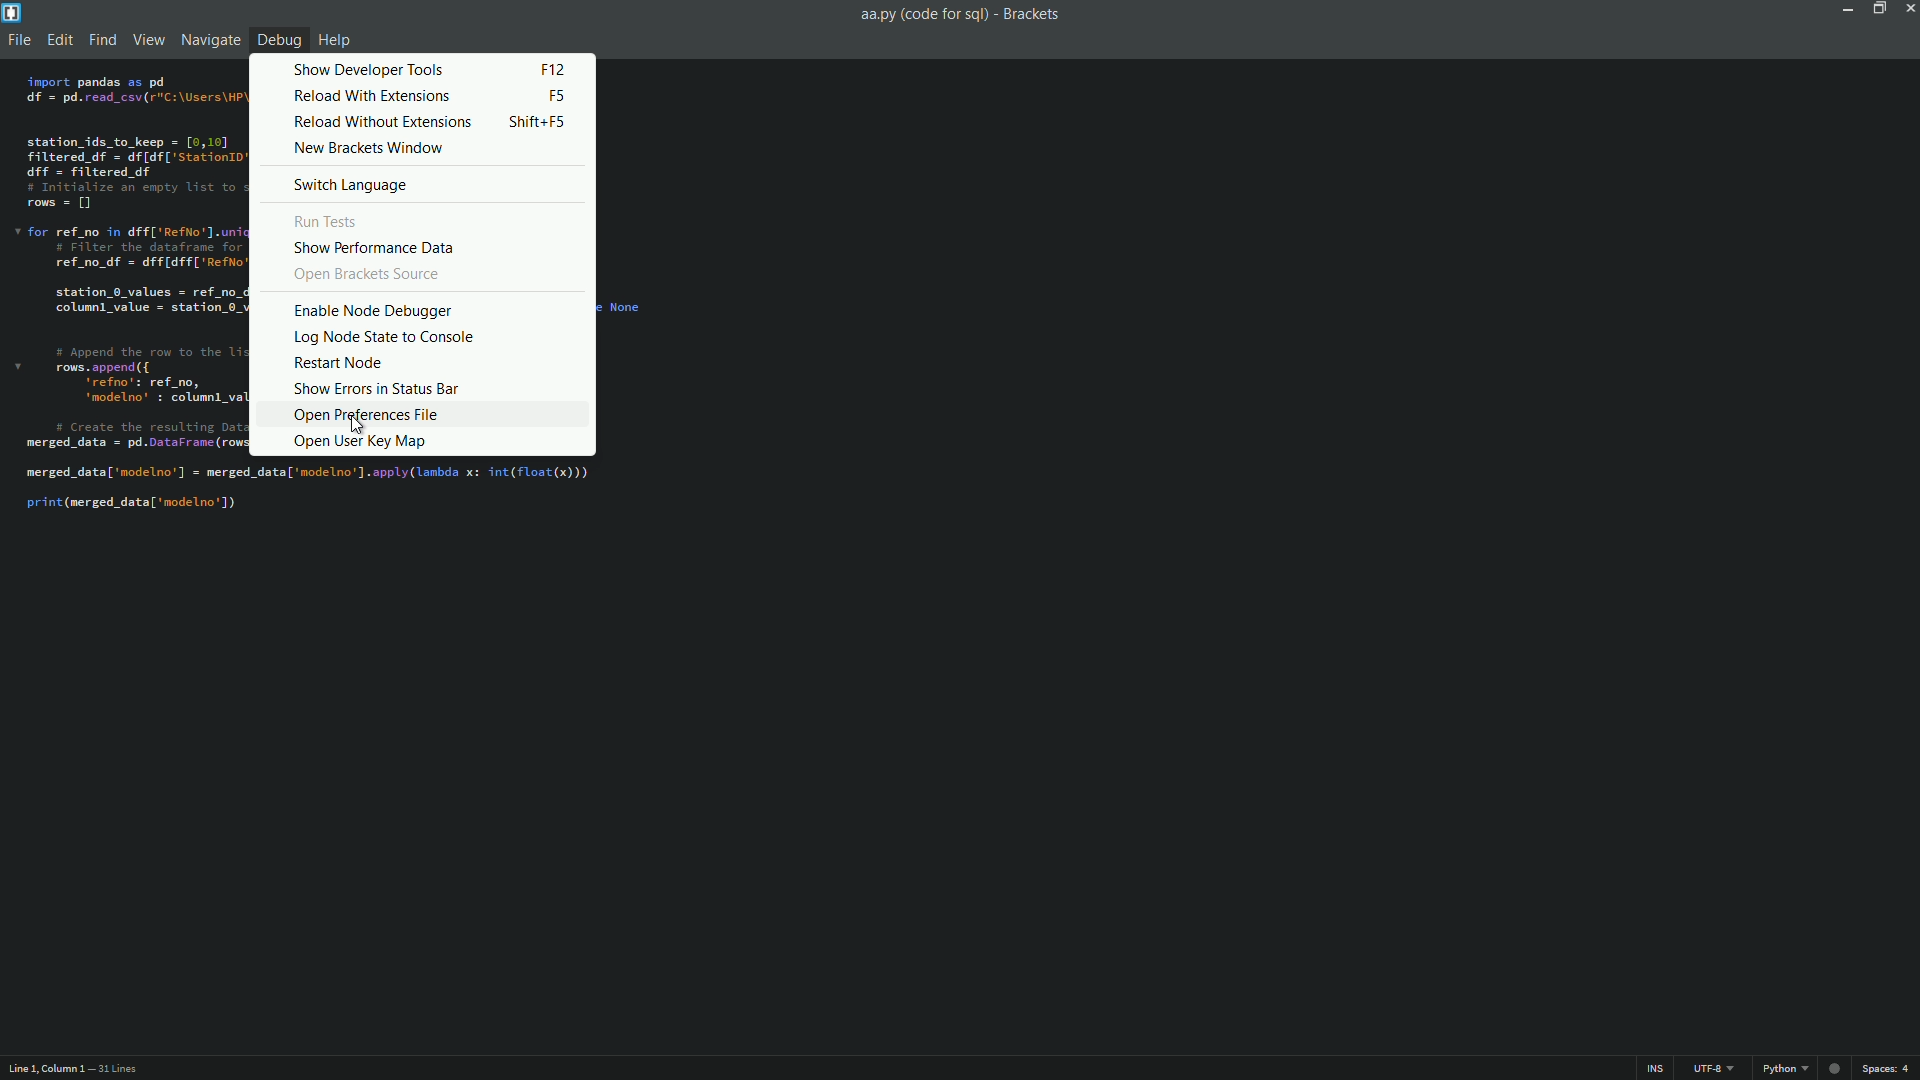 The image size is (1920, 1080). What do you see at coordinates (353, 426) in the screenshot?
I see `cursor` at bounding box center [353, 426].